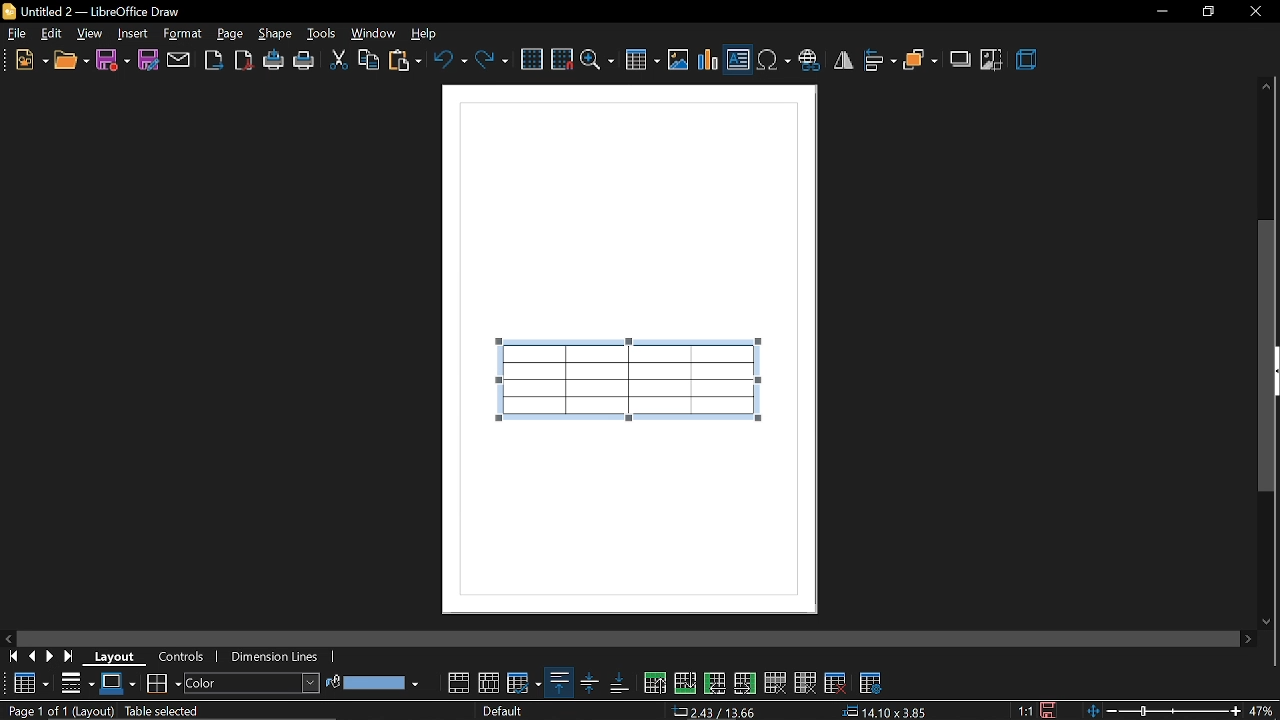  What do you see at coordinates (598, 60) in the screenshot?
I see `zoom` at bounding box center [598, 60].